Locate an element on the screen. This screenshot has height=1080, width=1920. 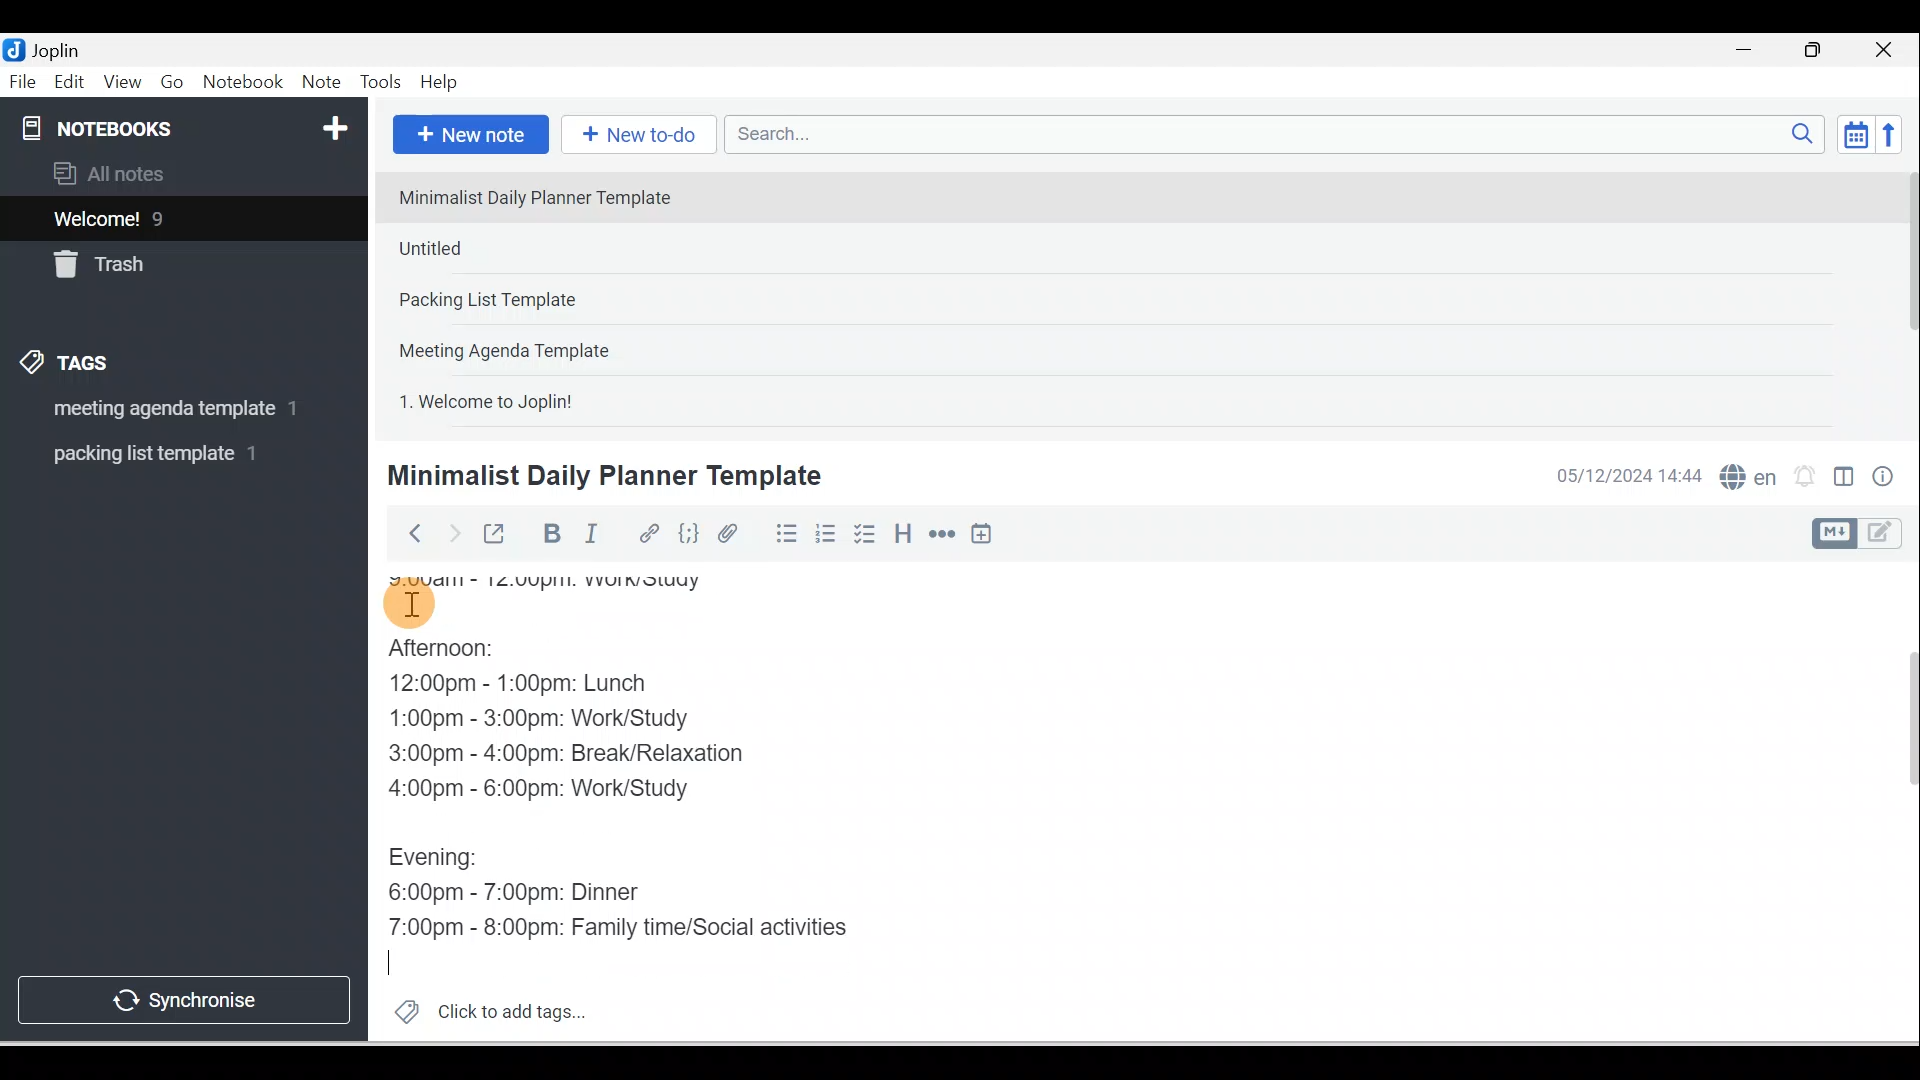
Horizontal rule is located at coordinates (944, 534).